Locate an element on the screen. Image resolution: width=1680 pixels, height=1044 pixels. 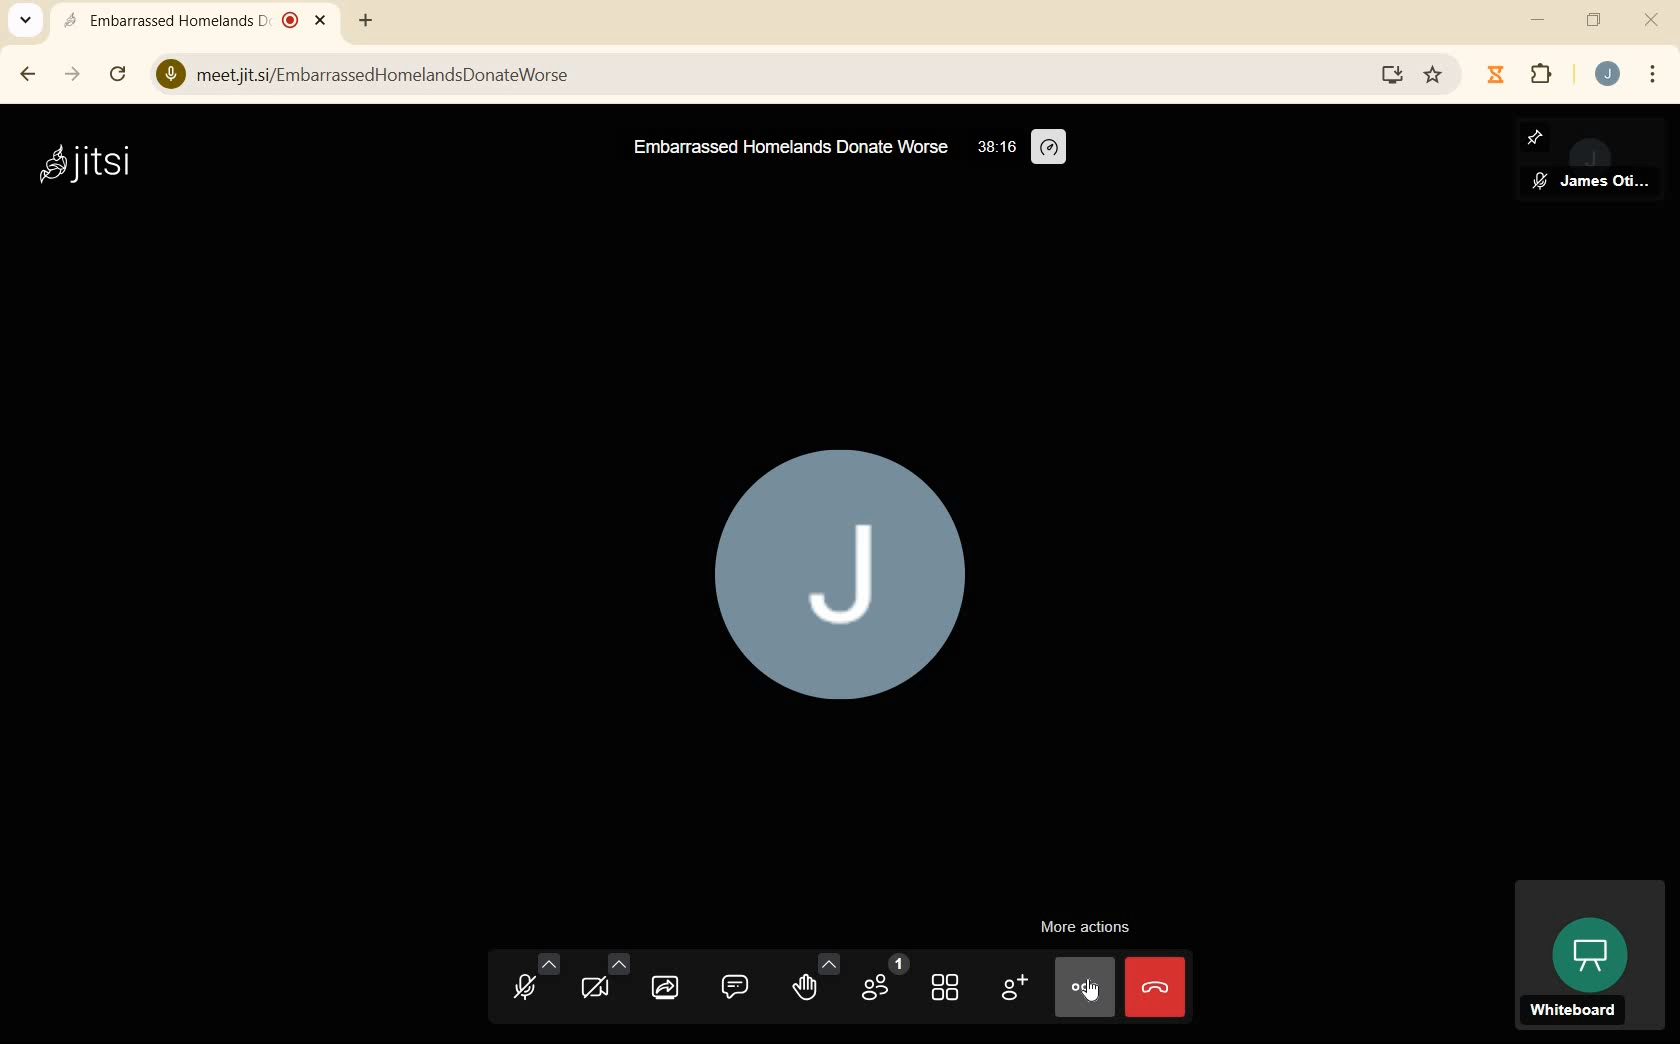
more actions is located at coordinates (1087, 929).